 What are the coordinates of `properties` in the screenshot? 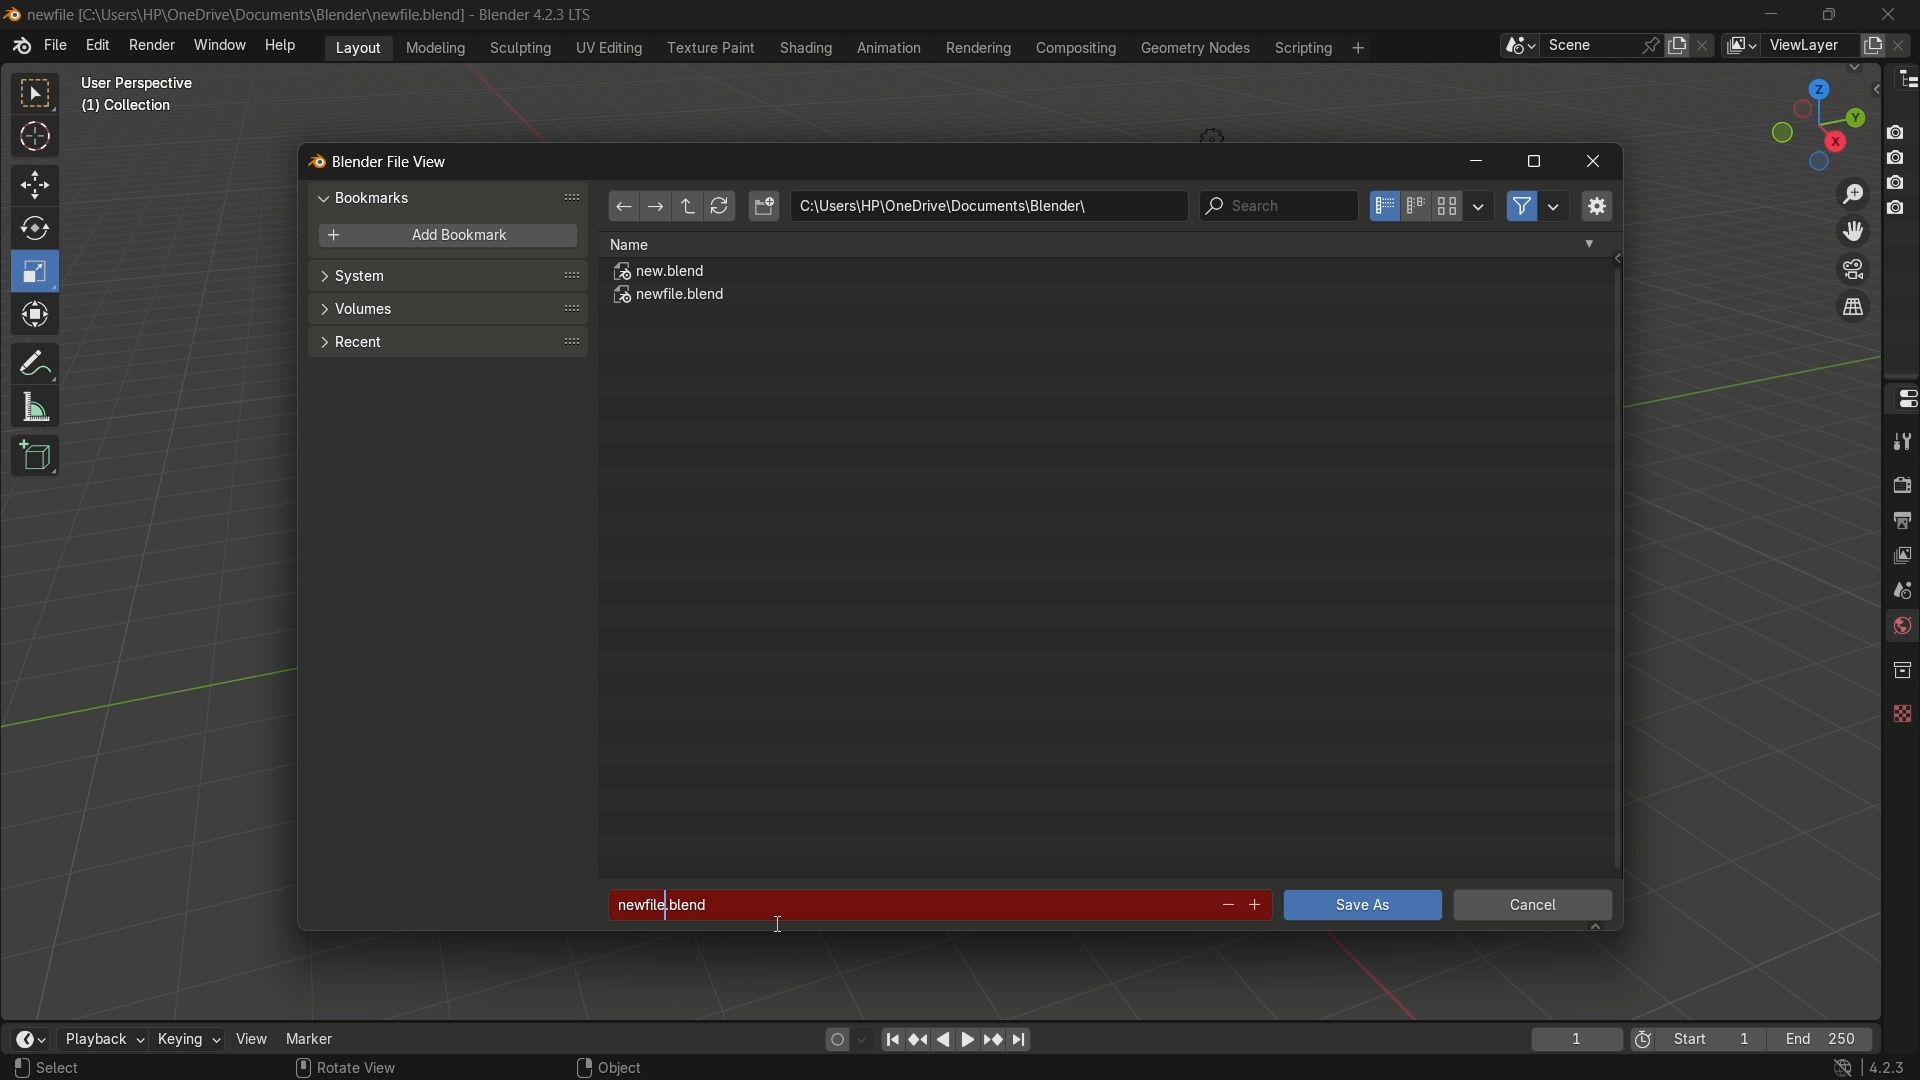 It's located at (1900, 397).